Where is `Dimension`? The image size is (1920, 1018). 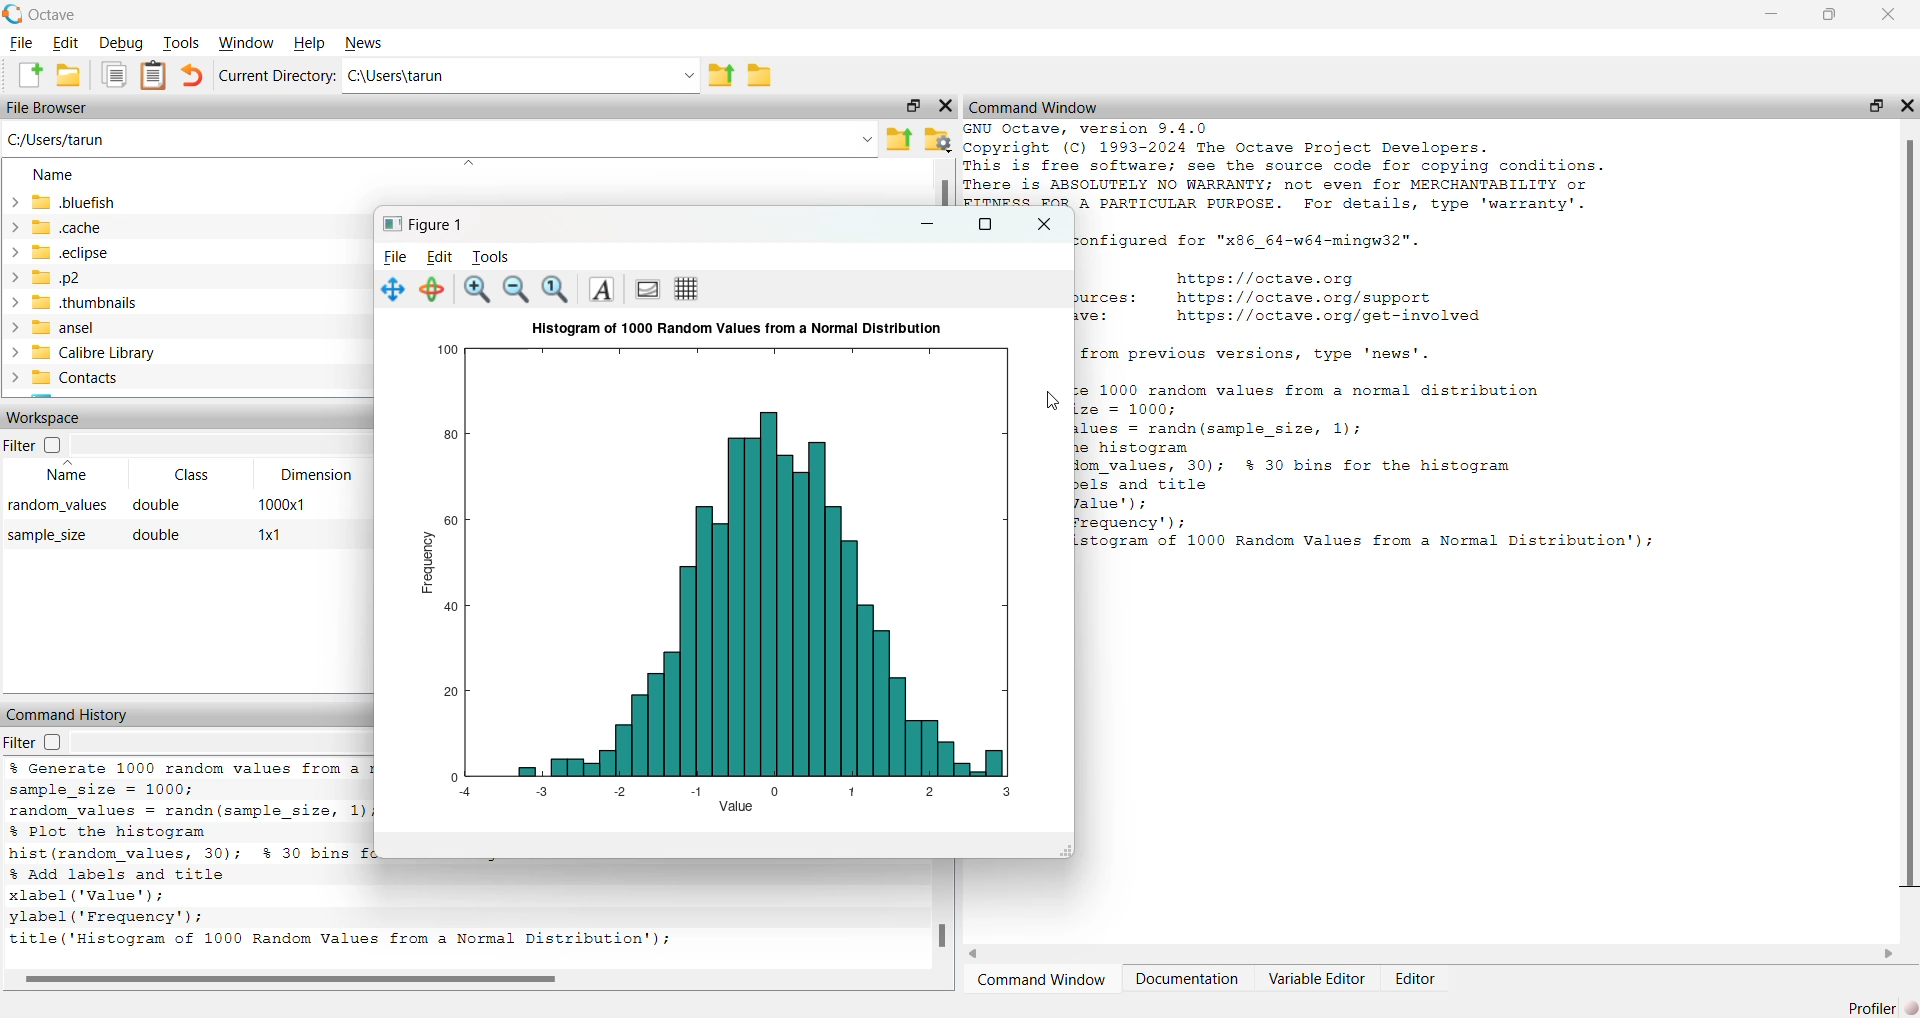
Dimension is located at coordinates (316, 475).